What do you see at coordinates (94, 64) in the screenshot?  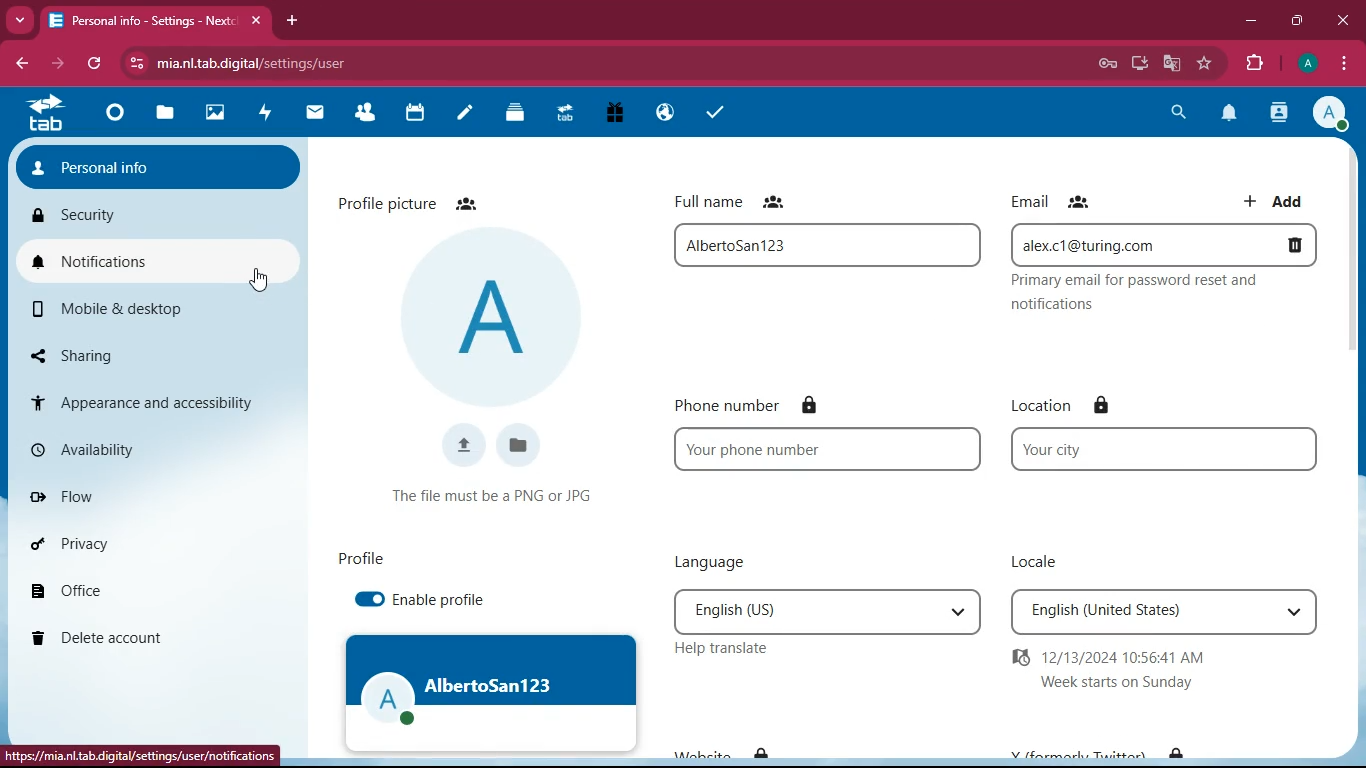 I see `refresh` at bounding box center [94, 64].